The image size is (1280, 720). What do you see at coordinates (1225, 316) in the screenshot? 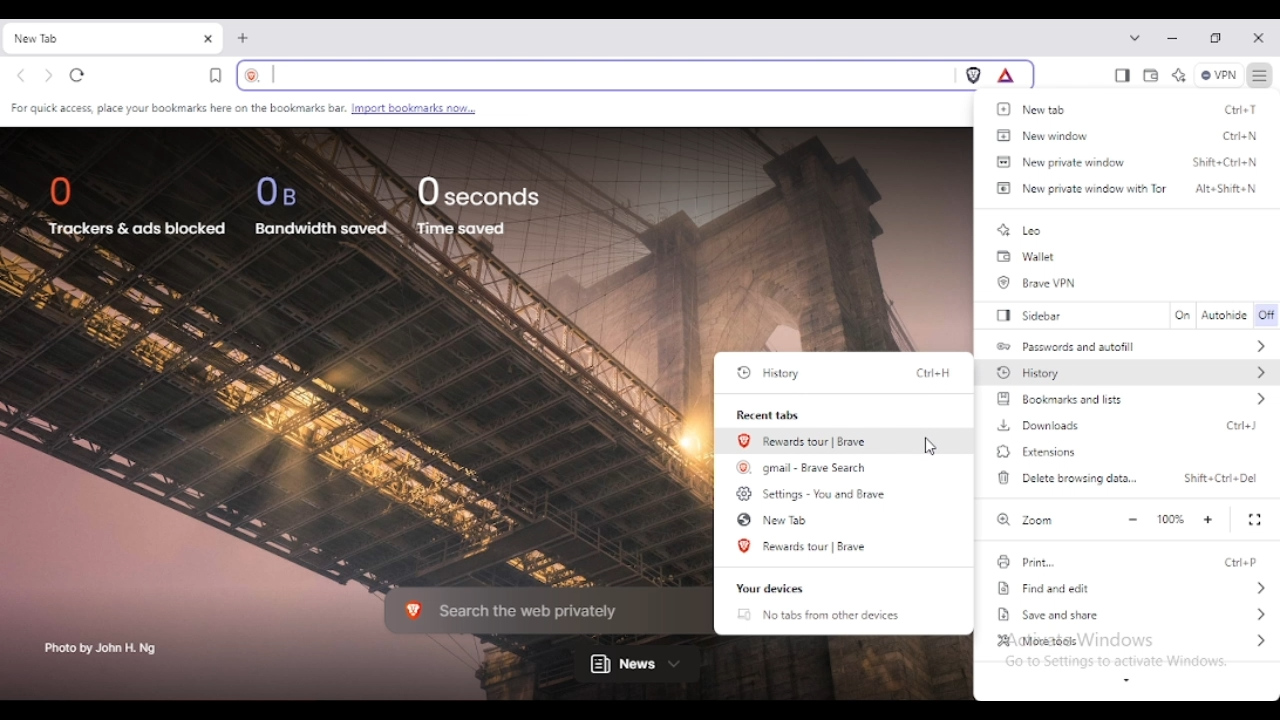
I see `autohide` at bounding box center [1225, 316].